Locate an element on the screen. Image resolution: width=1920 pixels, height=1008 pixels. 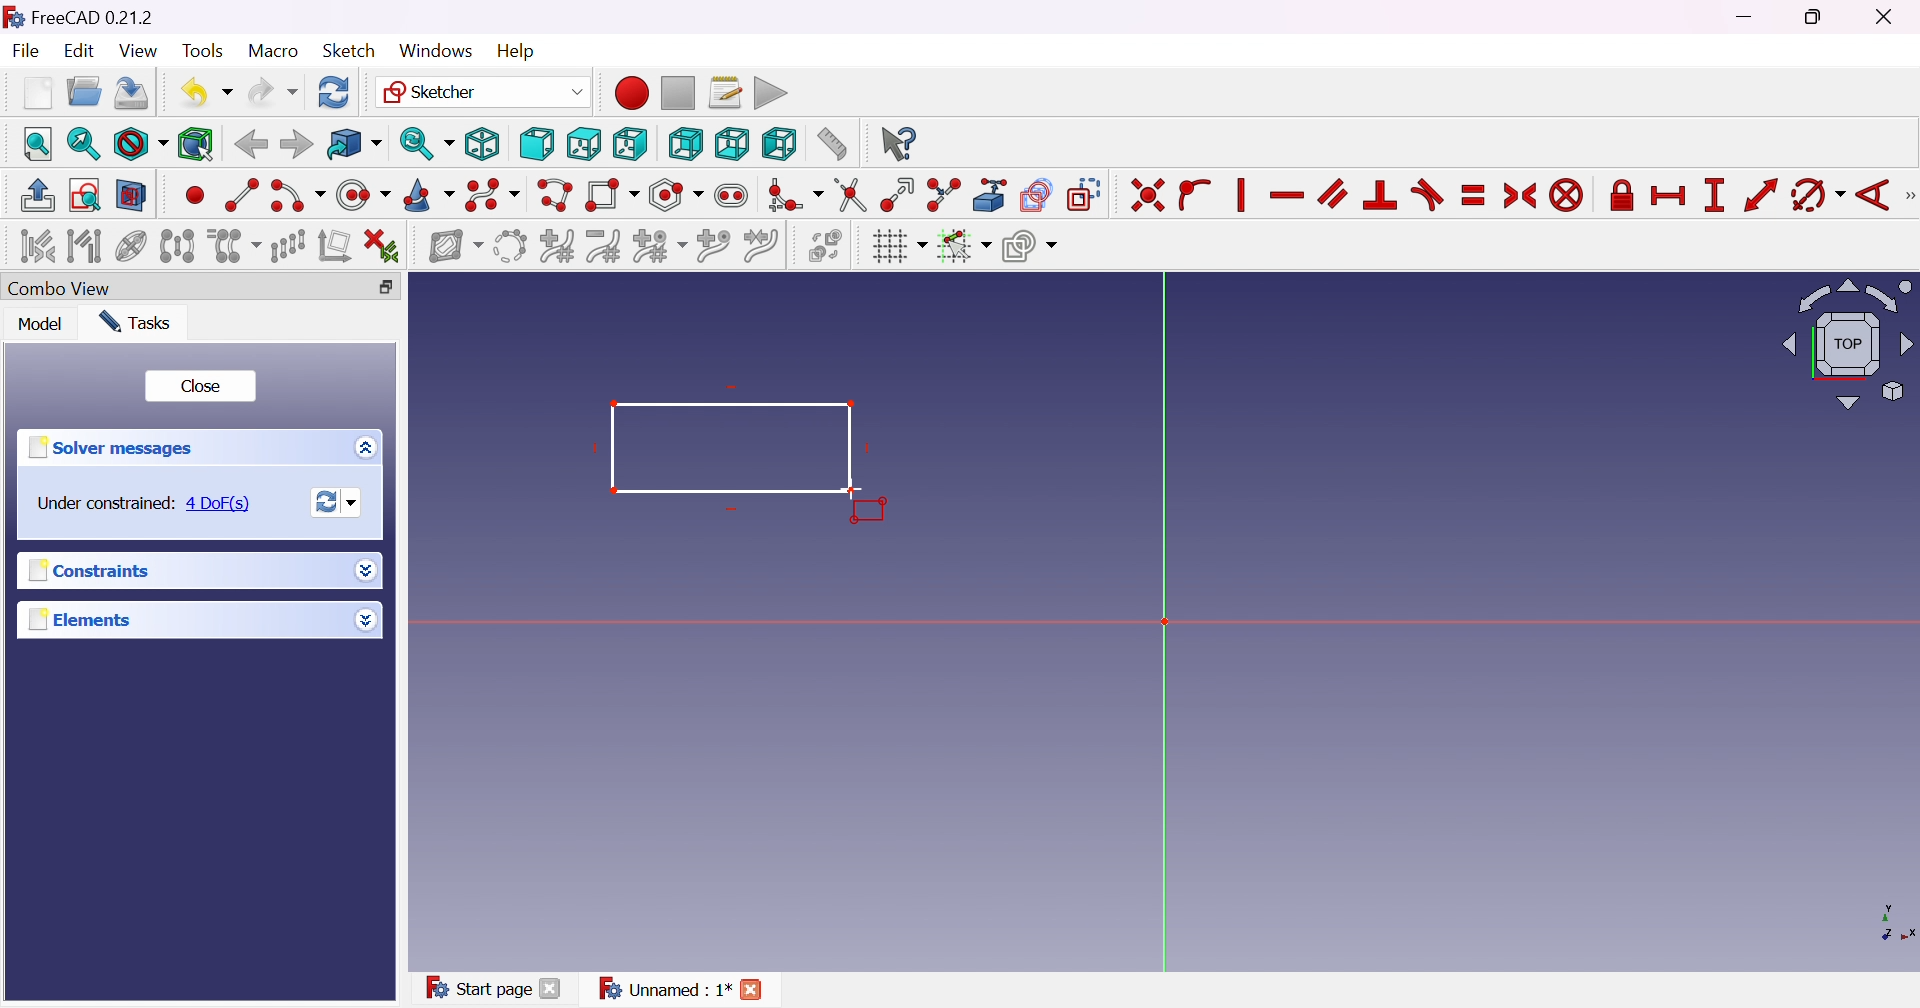
Increase B-spline degree is located at coordinates (558, 244).